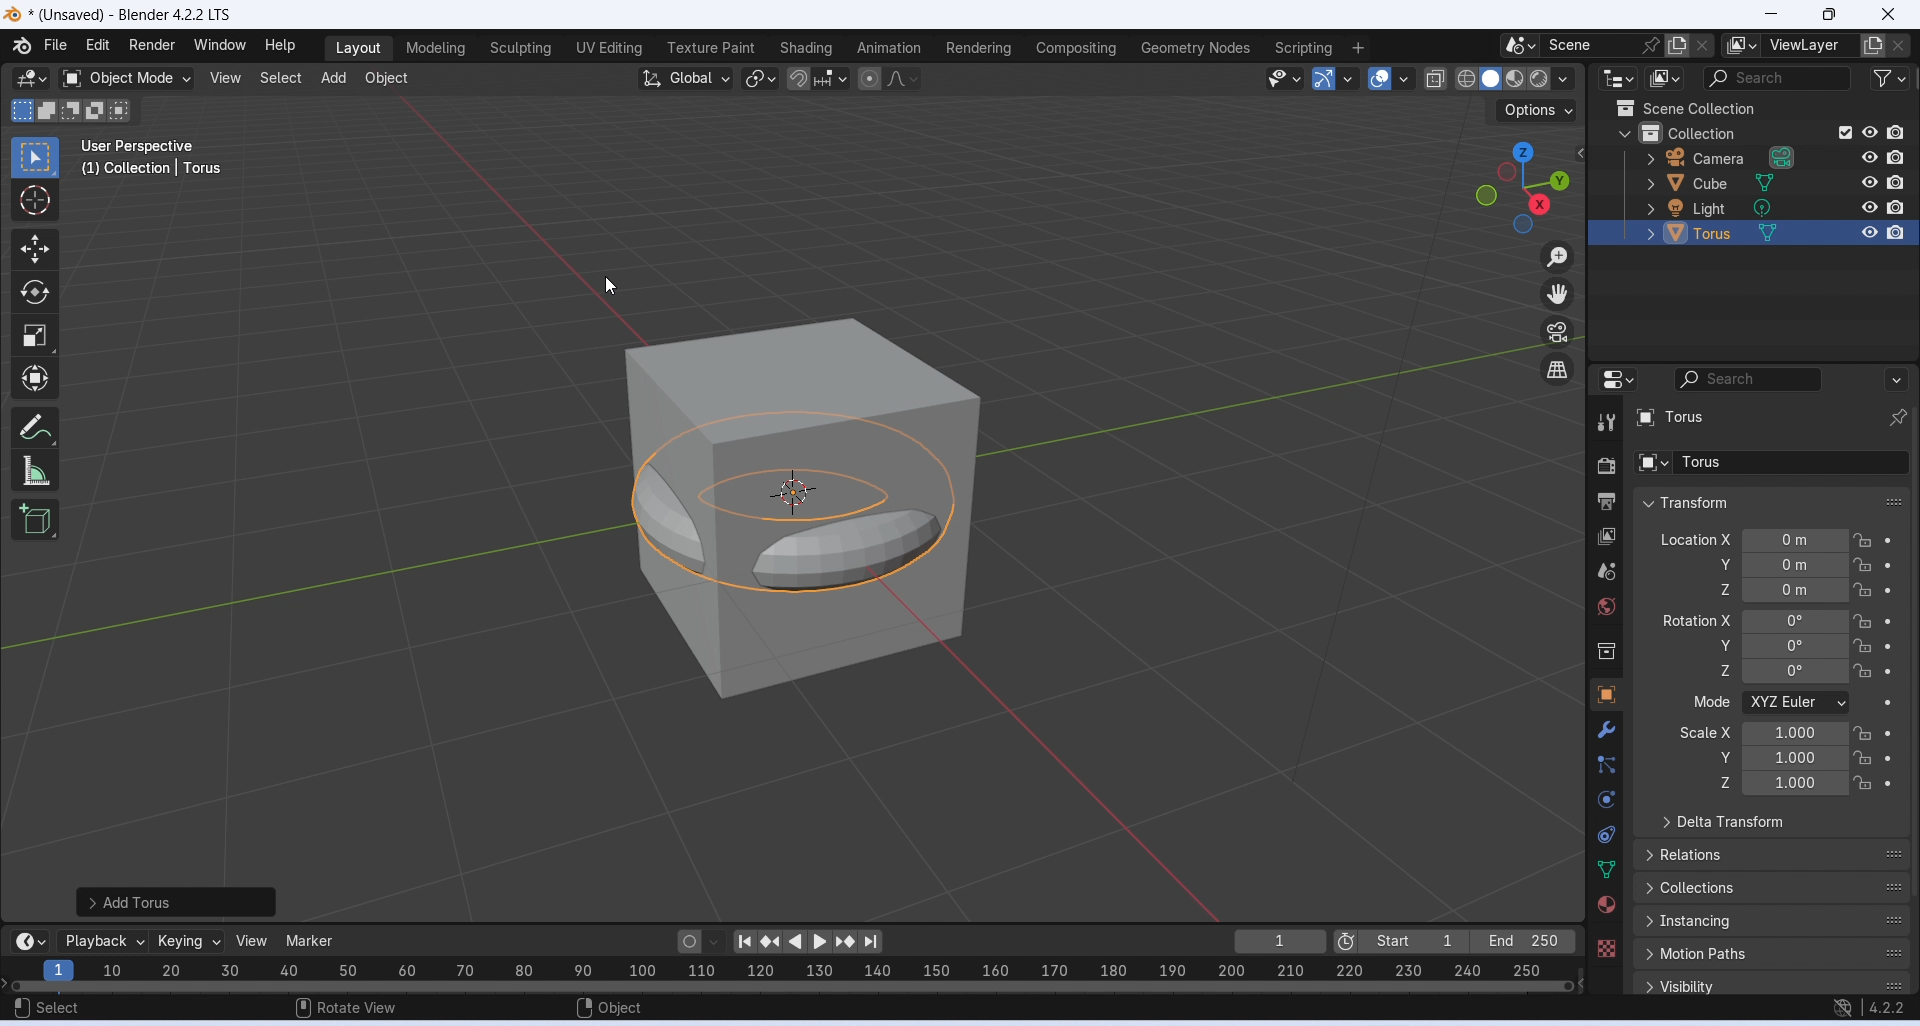  What do you see at coordinates (99, 45) in the screenshot?
I see `Edit` at bounding box center [99, 45].